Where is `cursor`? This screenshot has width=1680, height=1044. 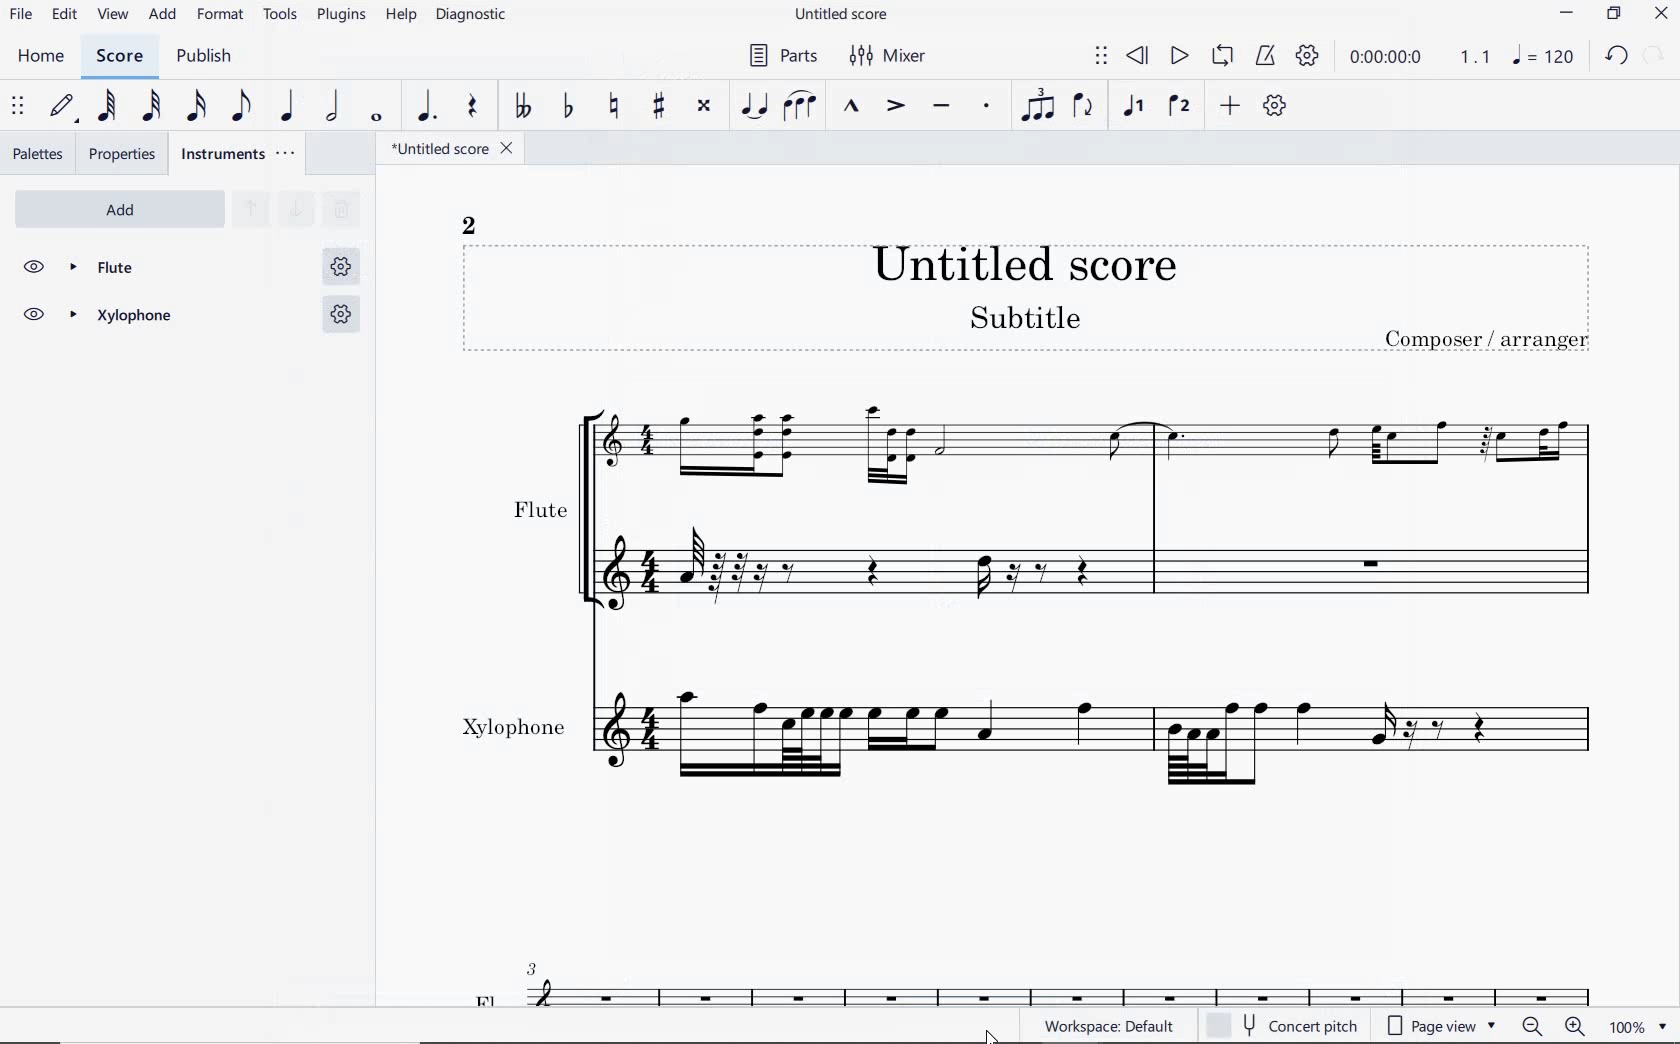
cursor is located at coordinates (221, 29).